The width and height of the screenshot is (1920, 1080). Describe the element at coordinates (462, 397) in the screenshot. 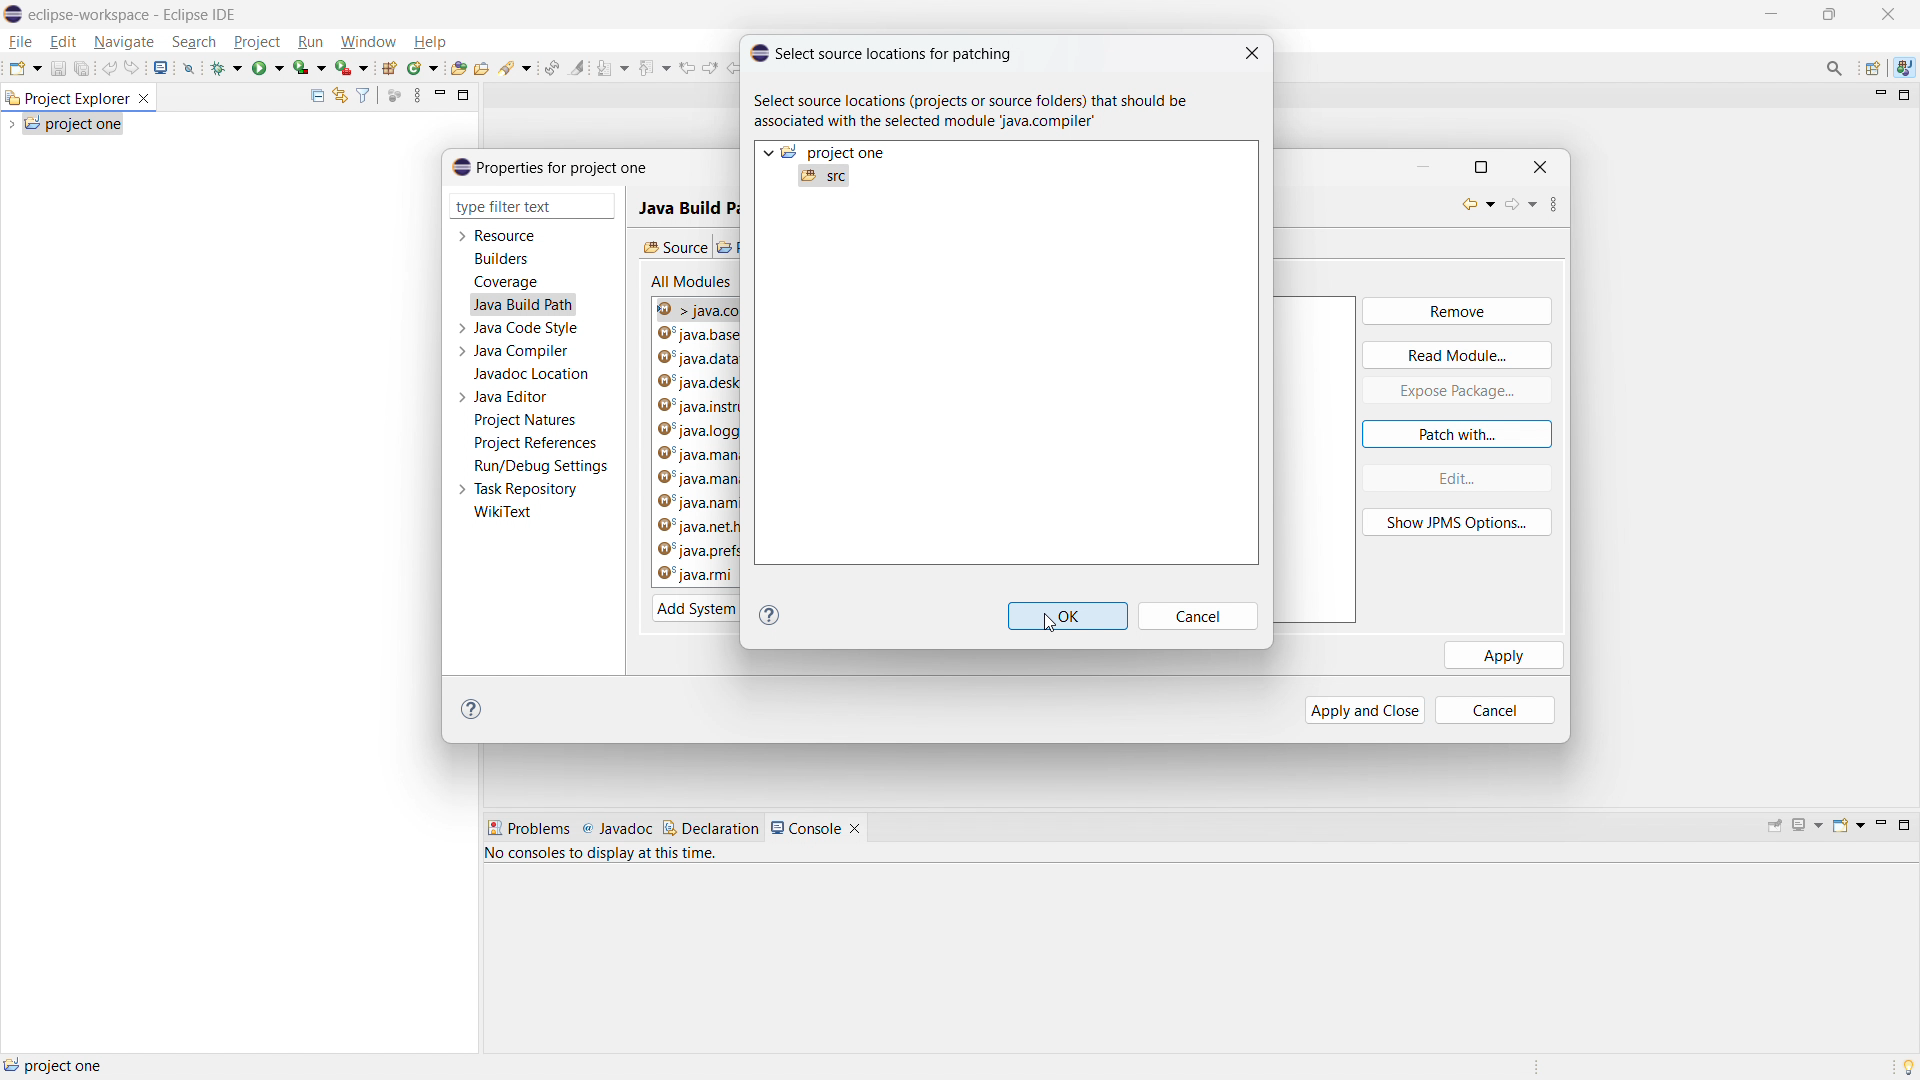

I see `expand java editor` at that location.